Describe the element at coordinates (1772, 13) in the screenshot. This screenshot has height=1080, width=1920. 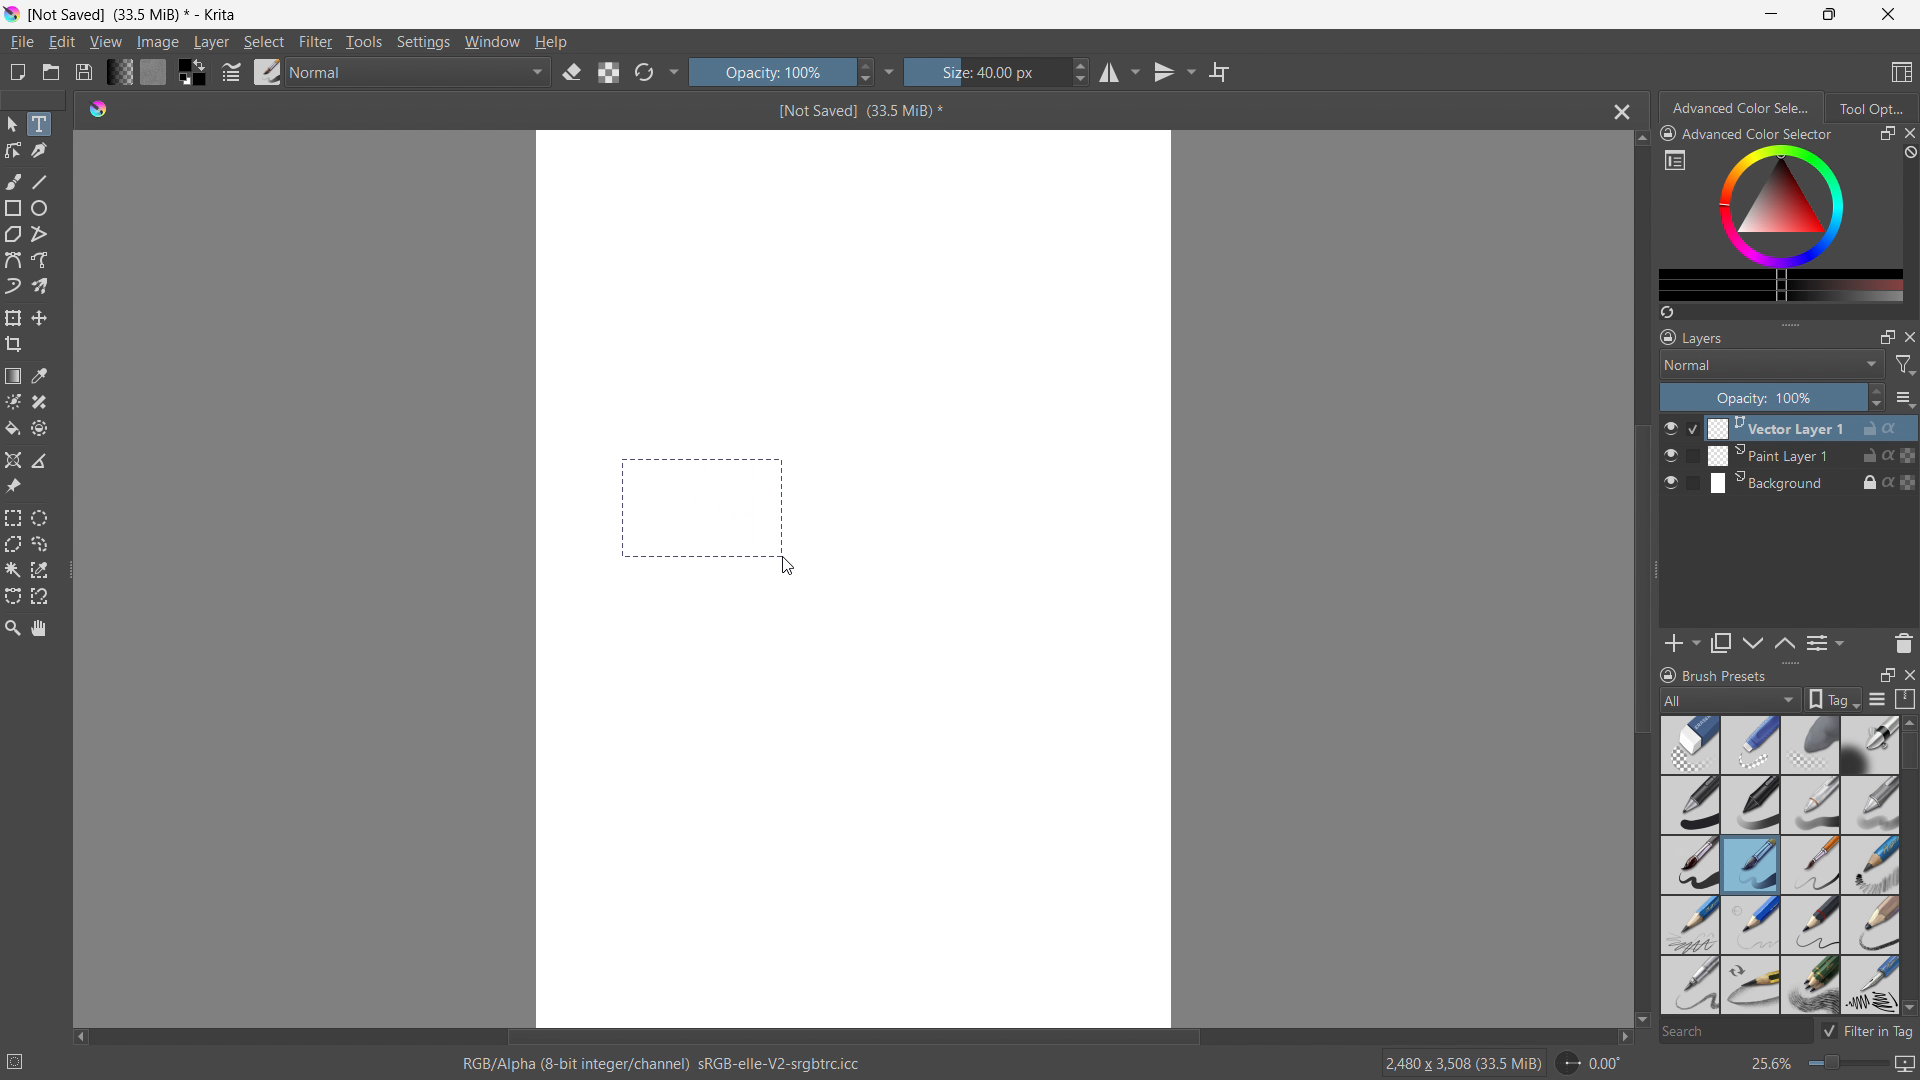
I see `minimize` at that location.